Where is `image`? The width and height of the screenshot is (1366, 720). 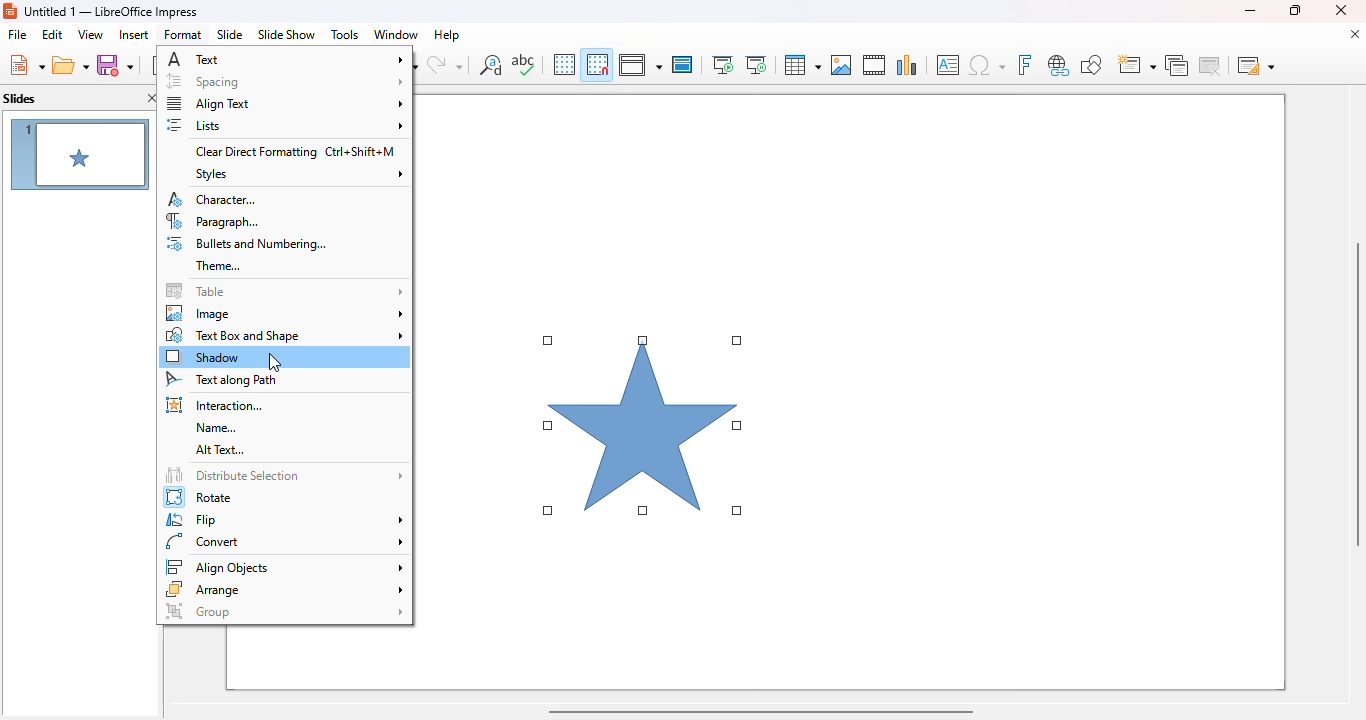
image is located at coordinates (285, 313).